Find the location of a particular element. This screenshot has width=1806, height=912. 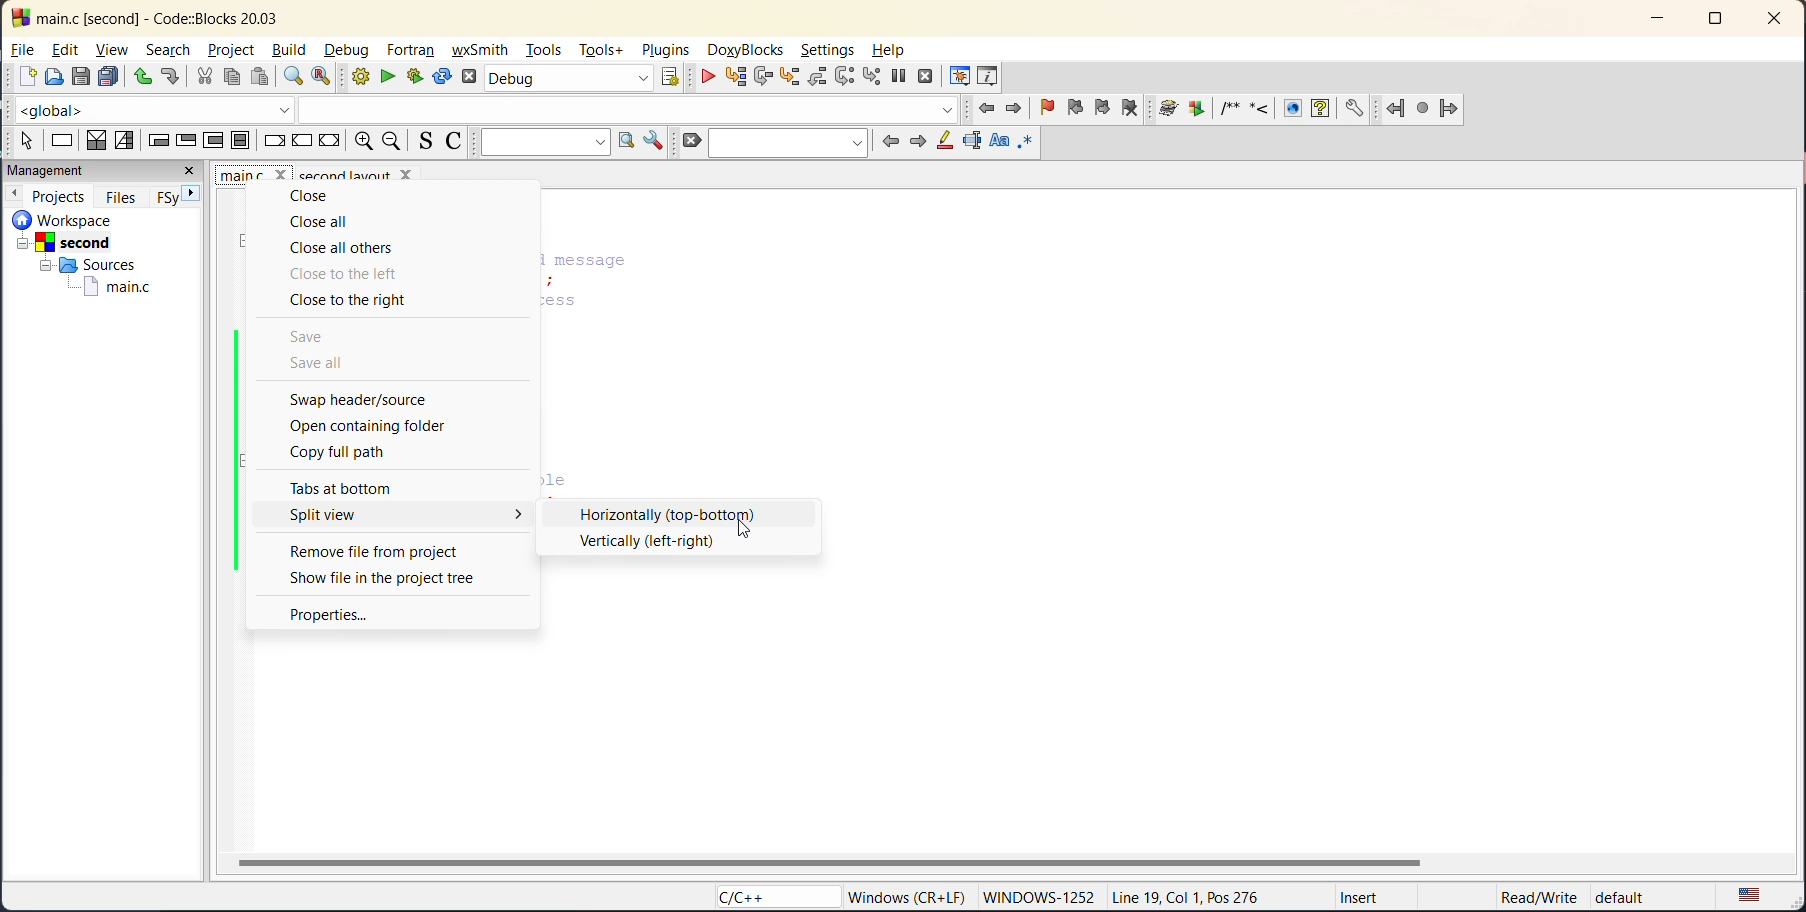

selection is located at coordinates (125, 141).